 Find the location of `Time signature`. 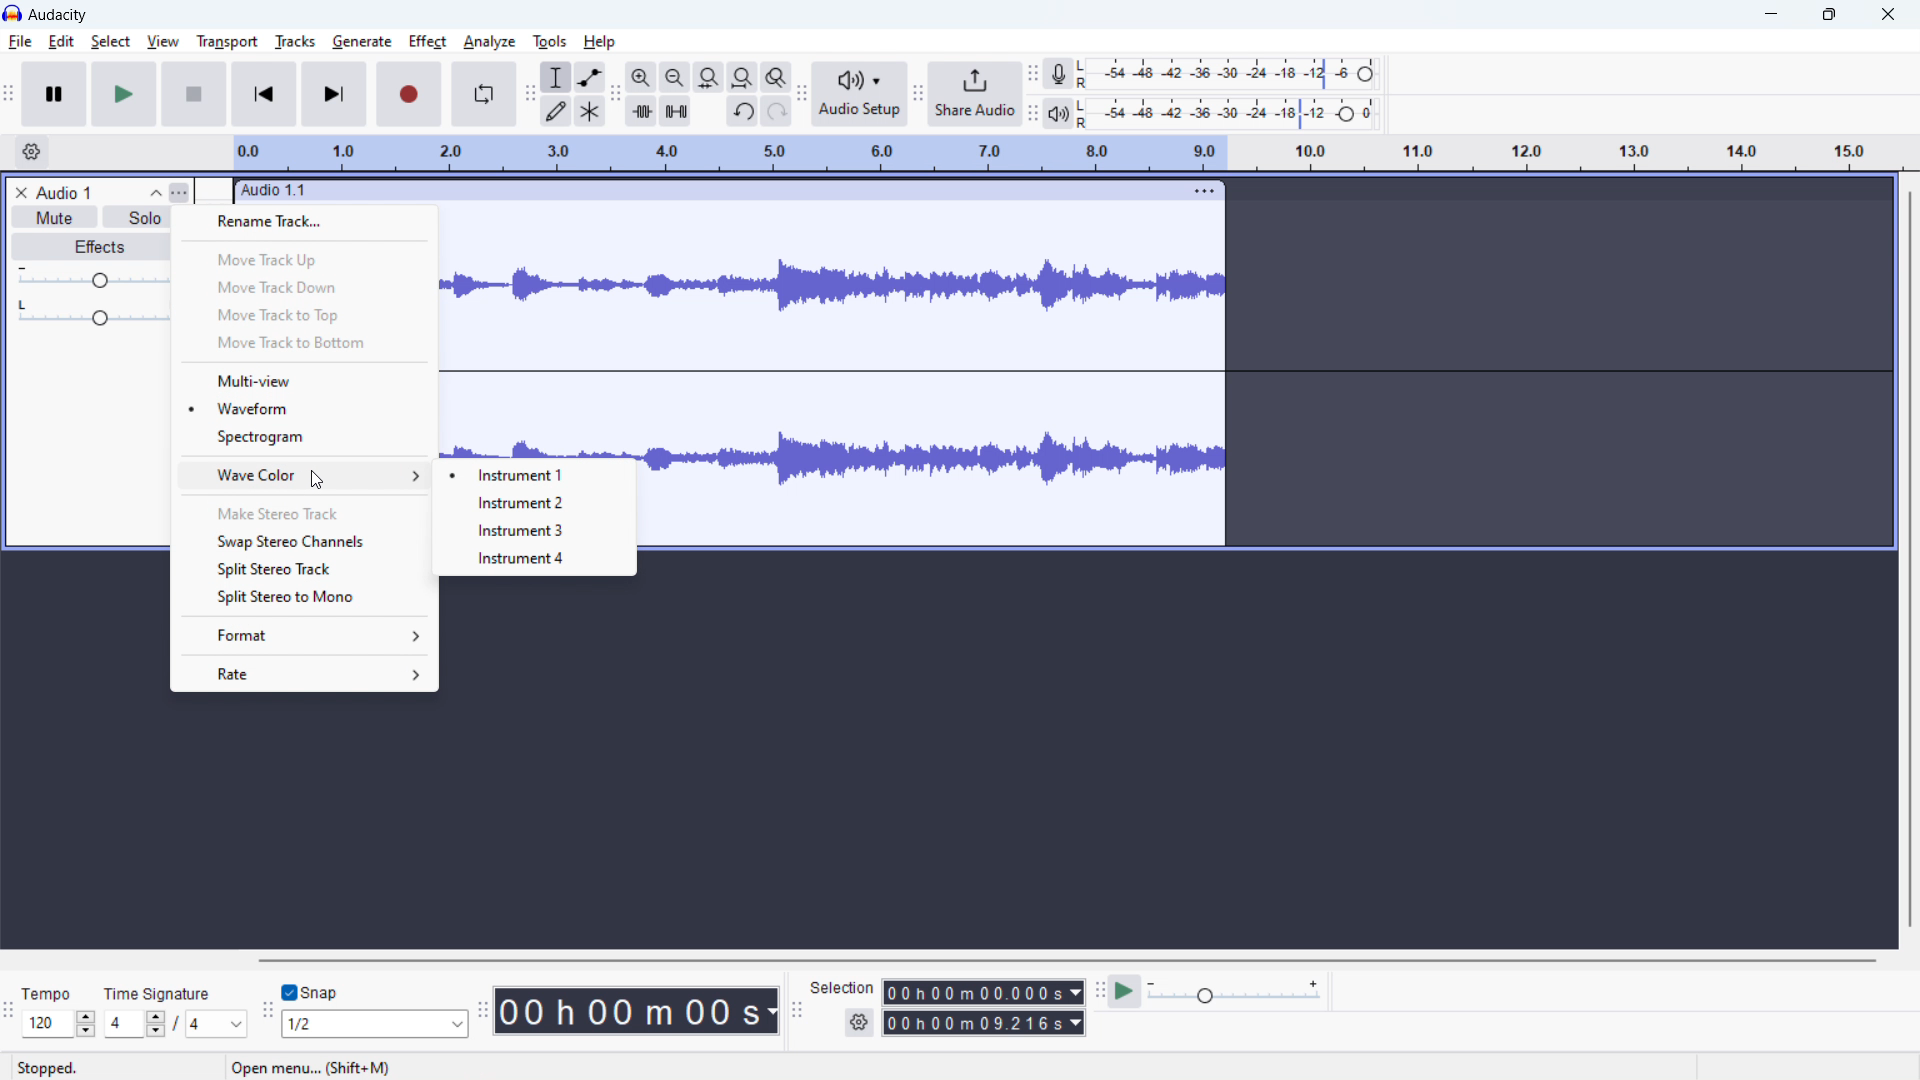

Time signature is located at coordinates (160, 982).